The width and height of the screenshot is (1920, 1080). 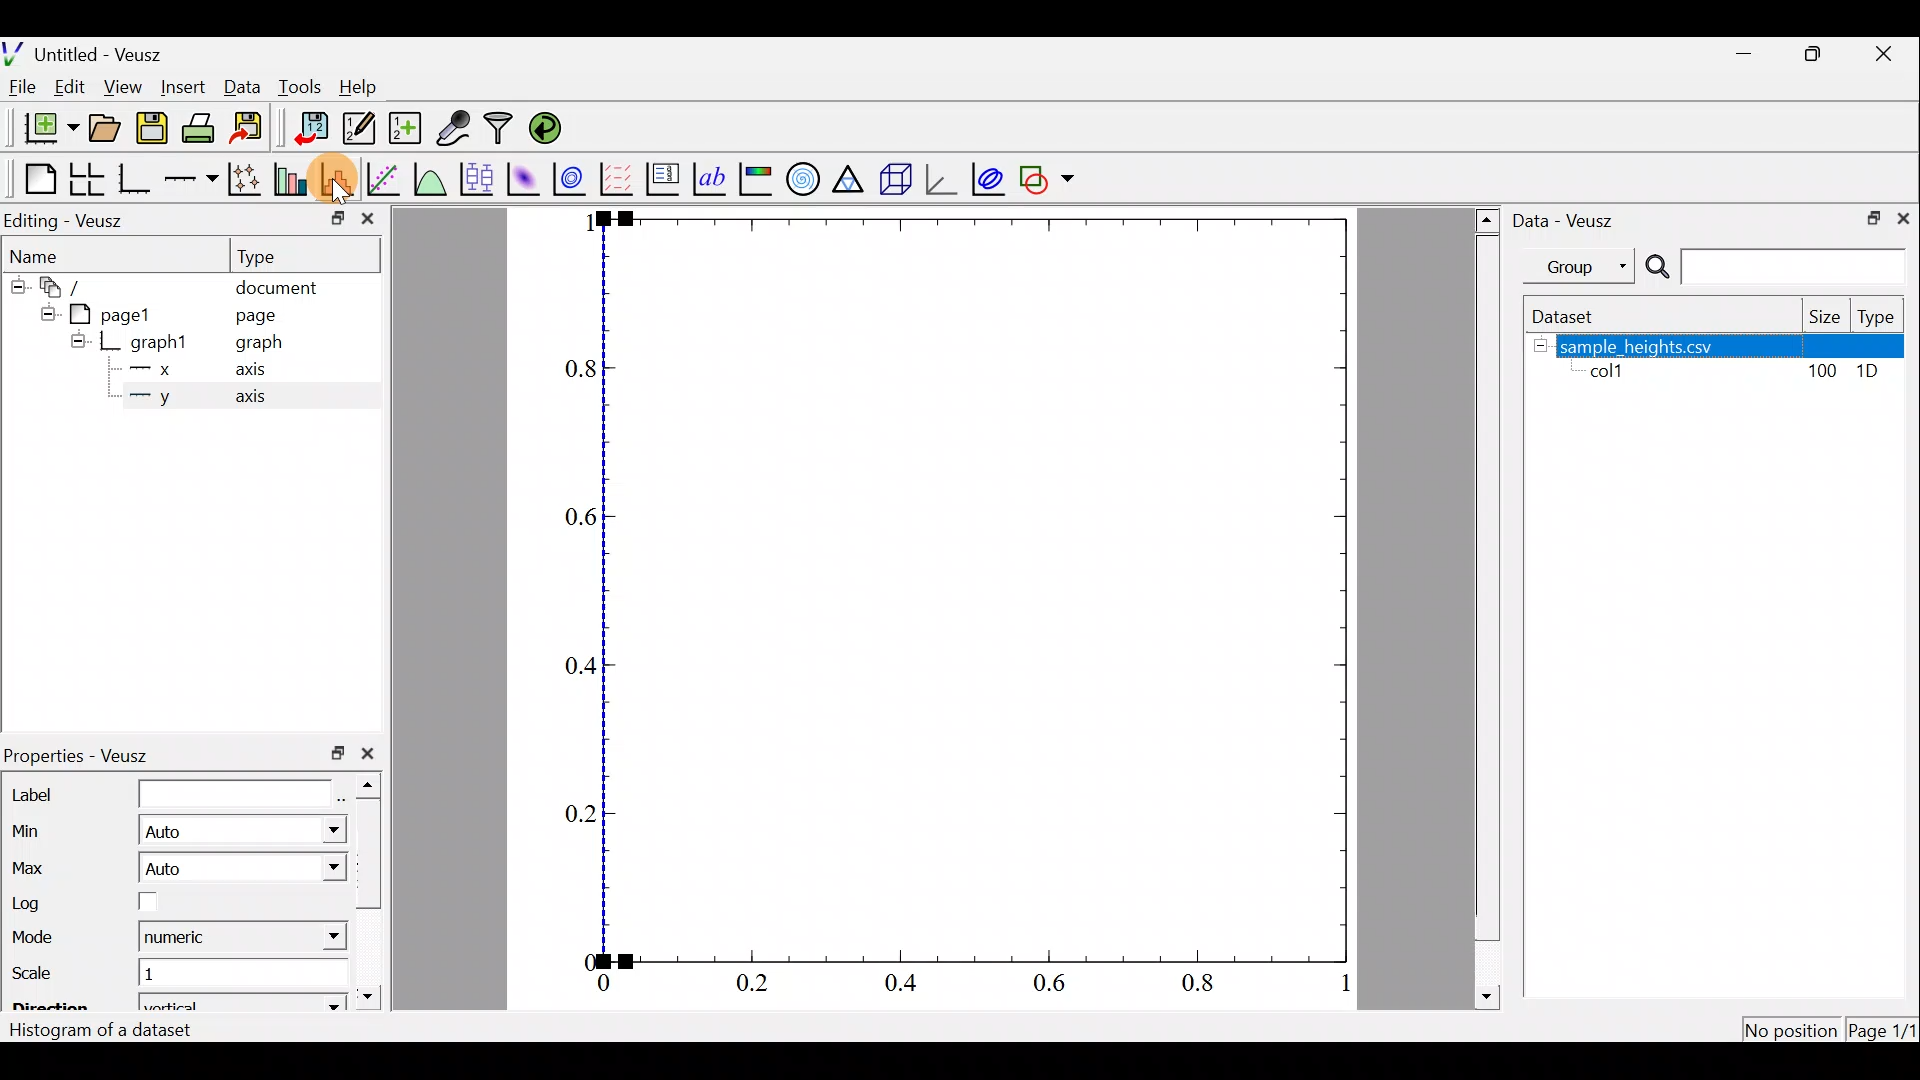 What do you see at coordinates (1880, 1032) in the screenshot?
I see `Page 1/1` at bounding box center [1880, 1032].